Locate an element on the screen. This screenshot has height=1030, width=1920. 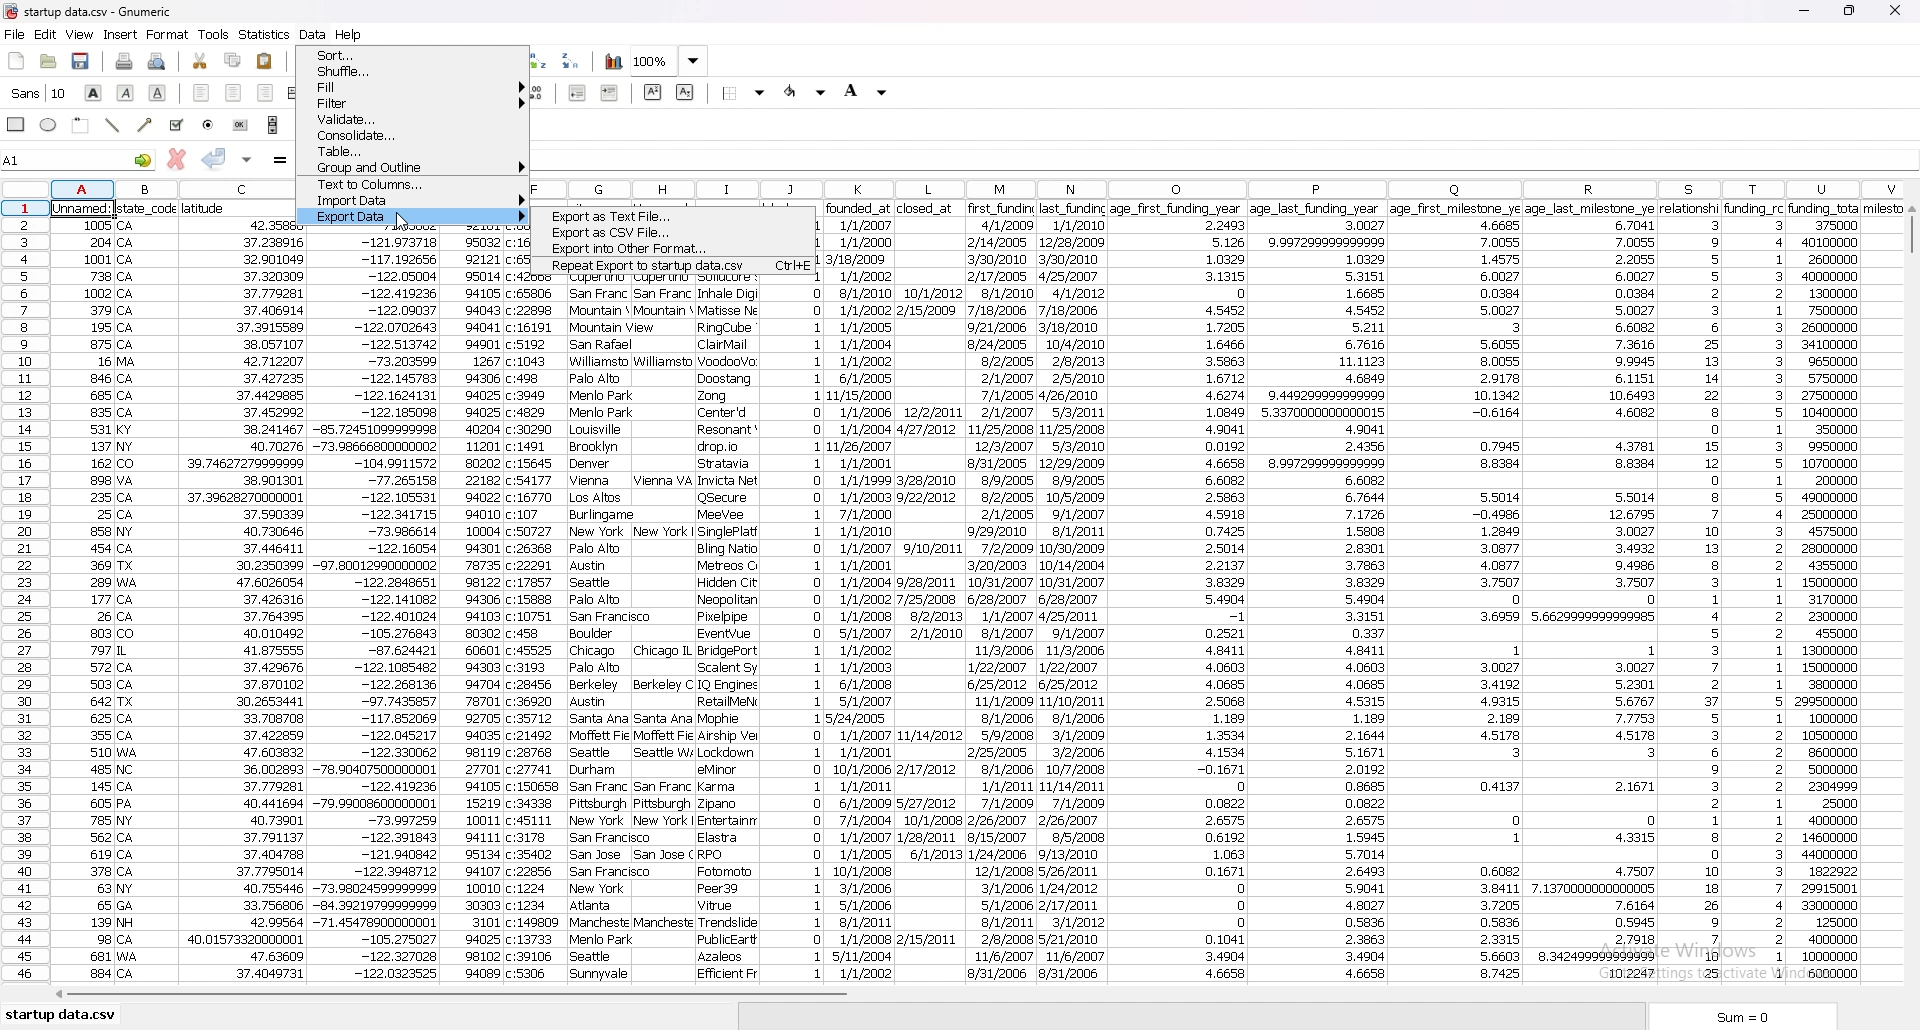
data is located at coordinates (1003, 595).